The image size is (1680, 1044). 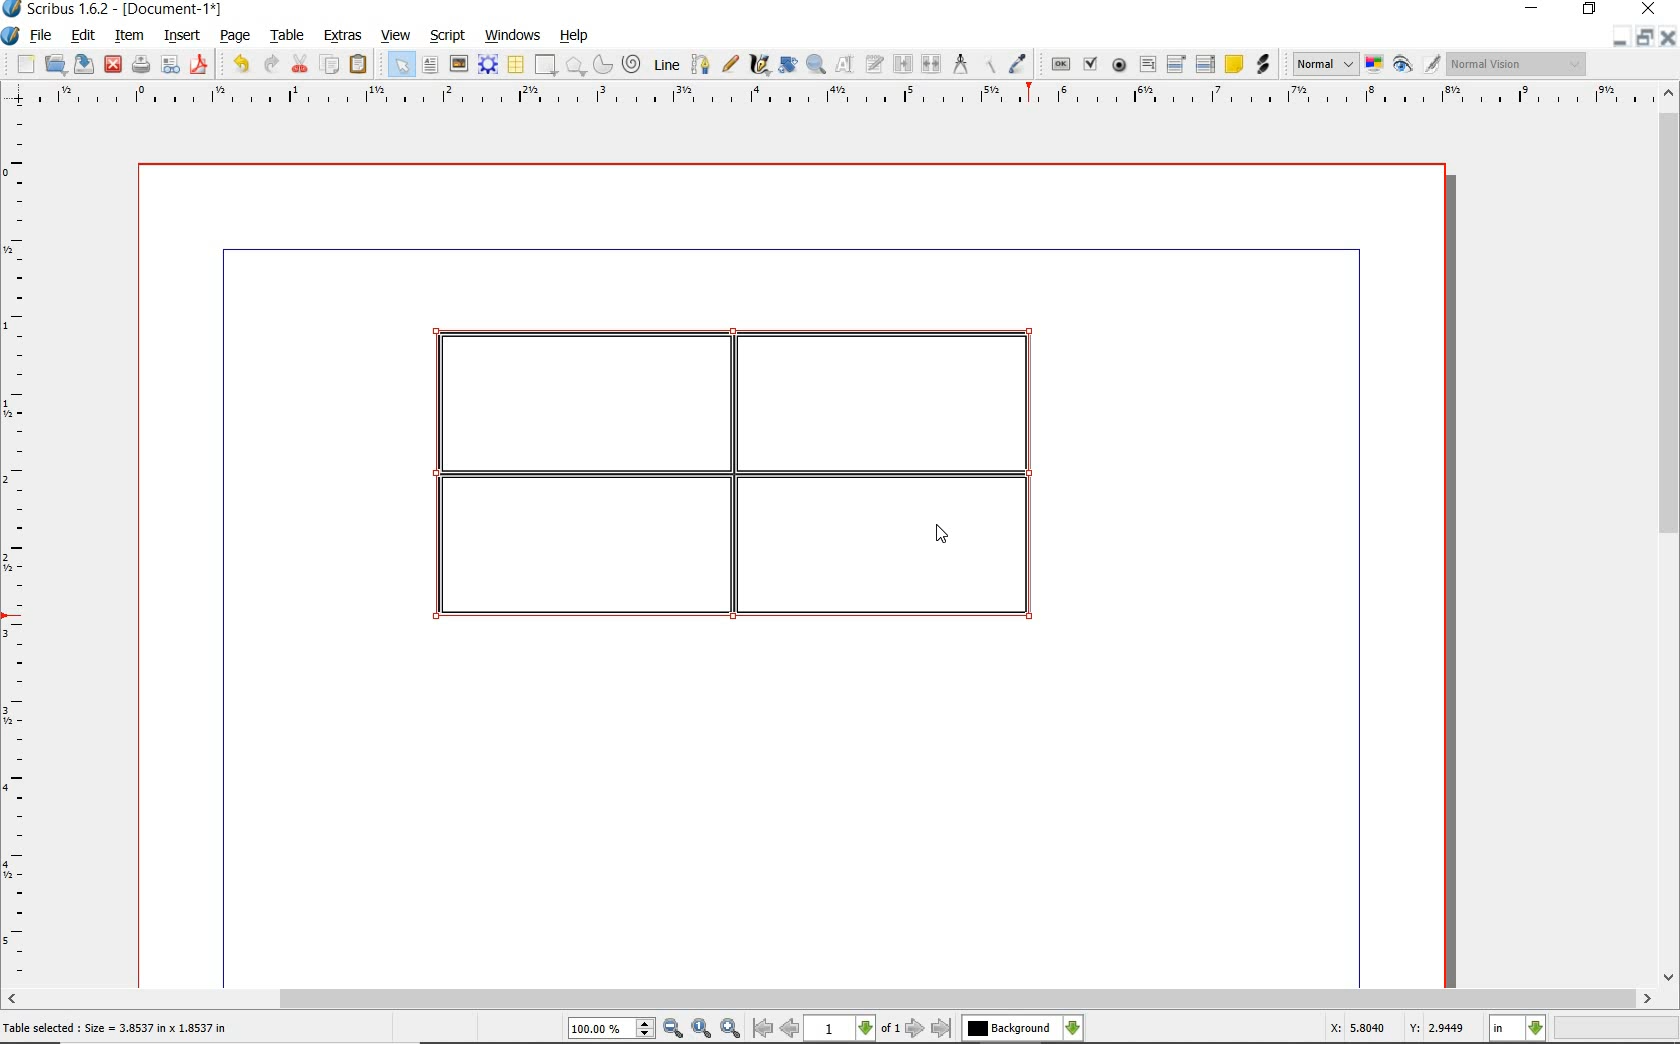 What do you see at coordinates (1324, 62) in the screenshot?
I see `image preview quality` at bounding box center [1324, 62].